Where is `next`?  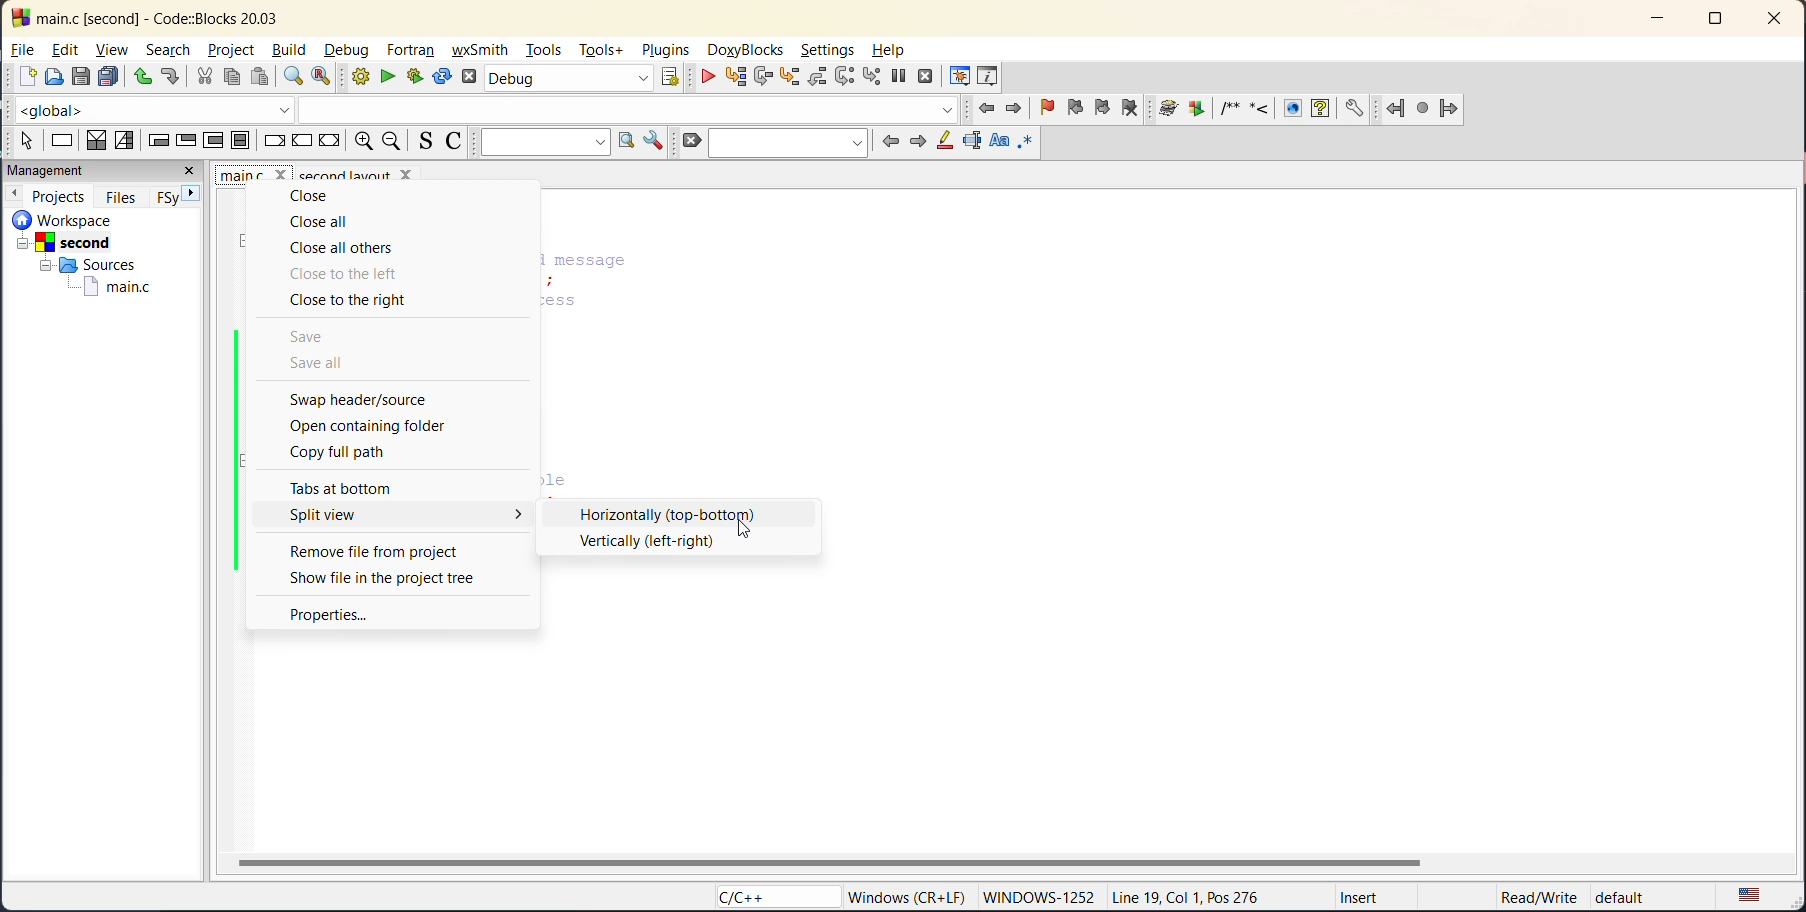
next is located at coordinates (193, 195).